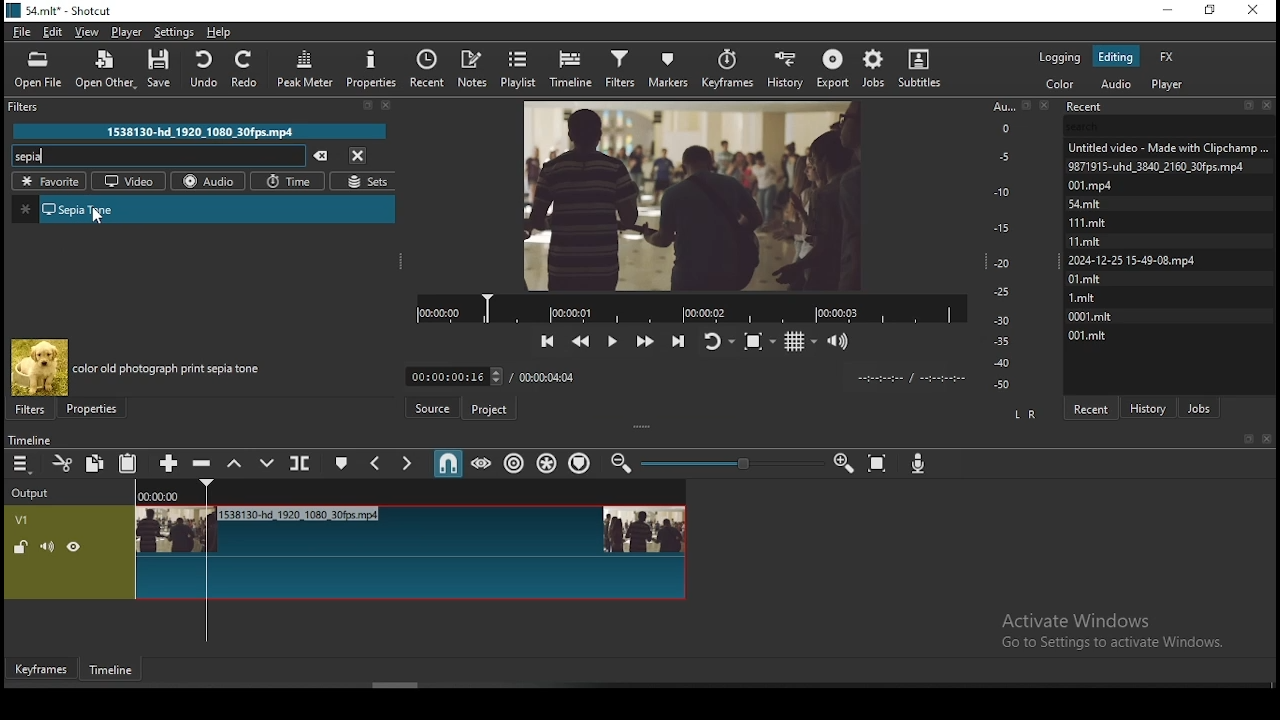  What do you see at coordinates (22, 32) in the screenshot?
I see `file` at bounding box center [22, 32].